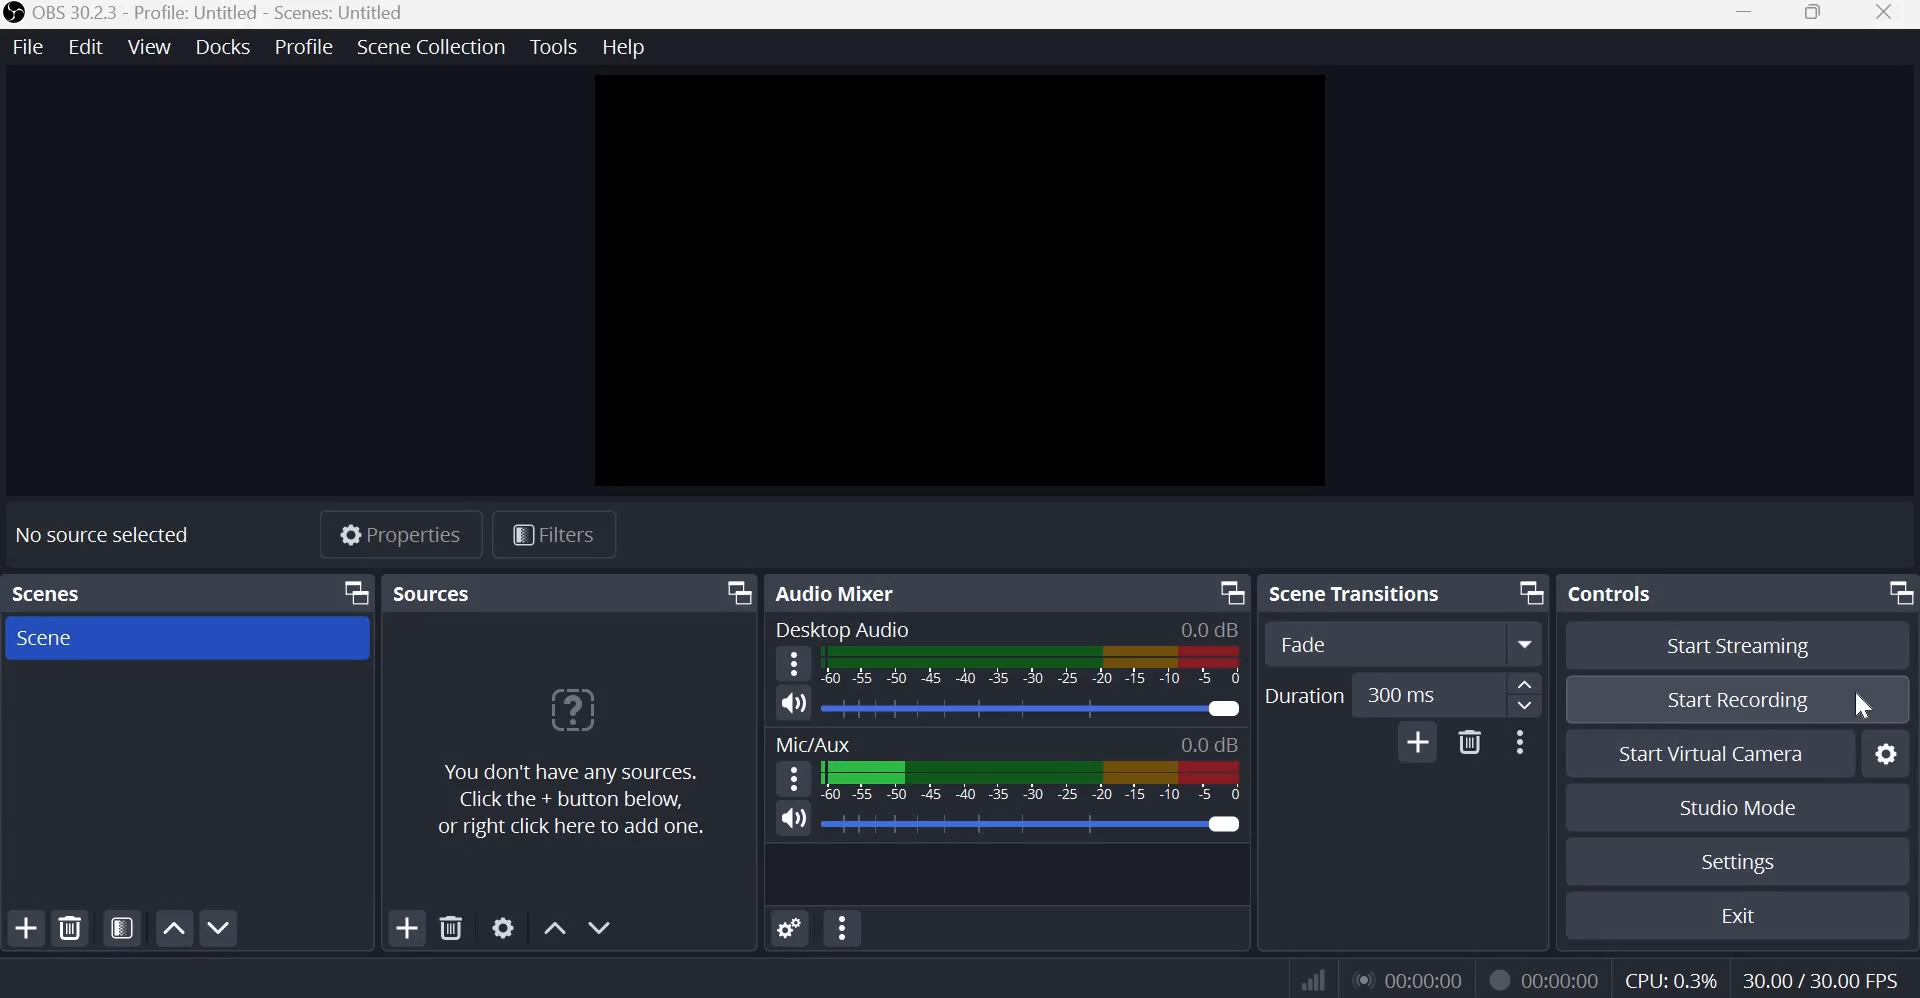 The height and width of the screenshot is (998, 1920). Describe the element at coordinates (434, 48) in the screenshot. I see `Scene Collection` at that location.